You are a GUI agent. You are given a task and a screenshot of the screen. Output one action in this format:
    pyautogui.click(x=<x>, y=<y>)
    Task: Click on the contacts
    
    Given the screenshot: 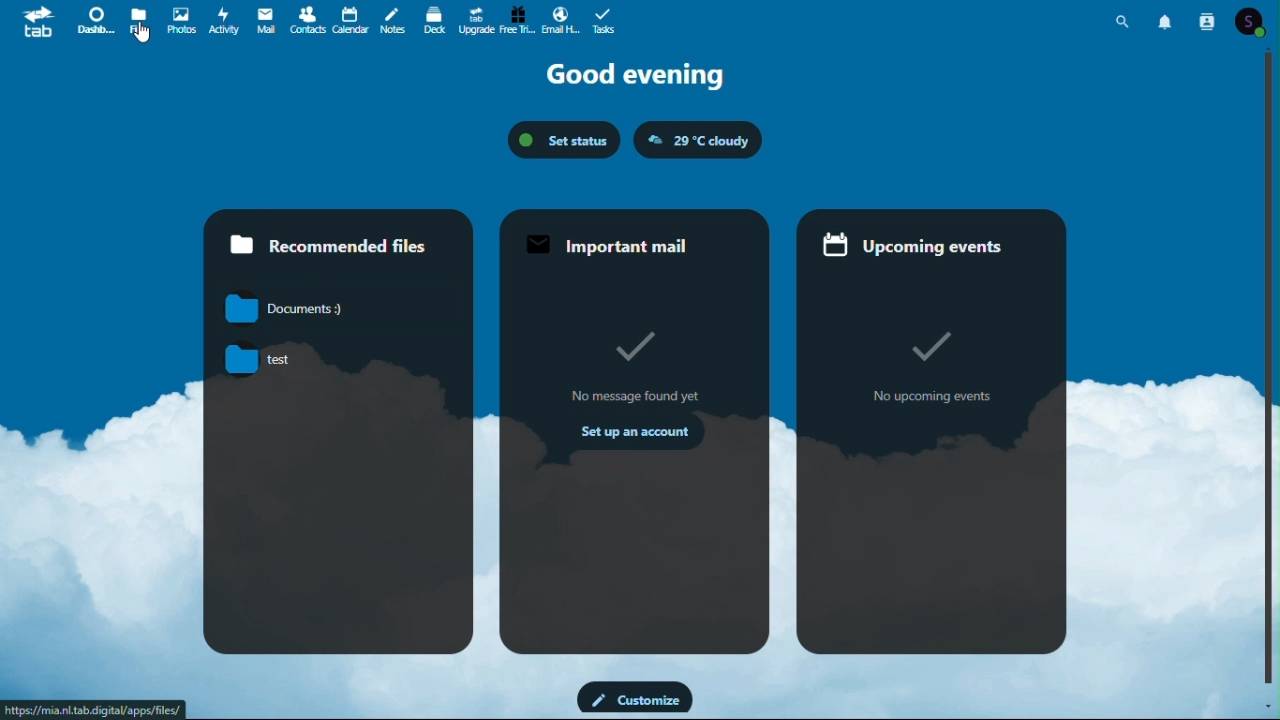 What is the action you would take?
    pyautogui.click(x=307, y=21)
    